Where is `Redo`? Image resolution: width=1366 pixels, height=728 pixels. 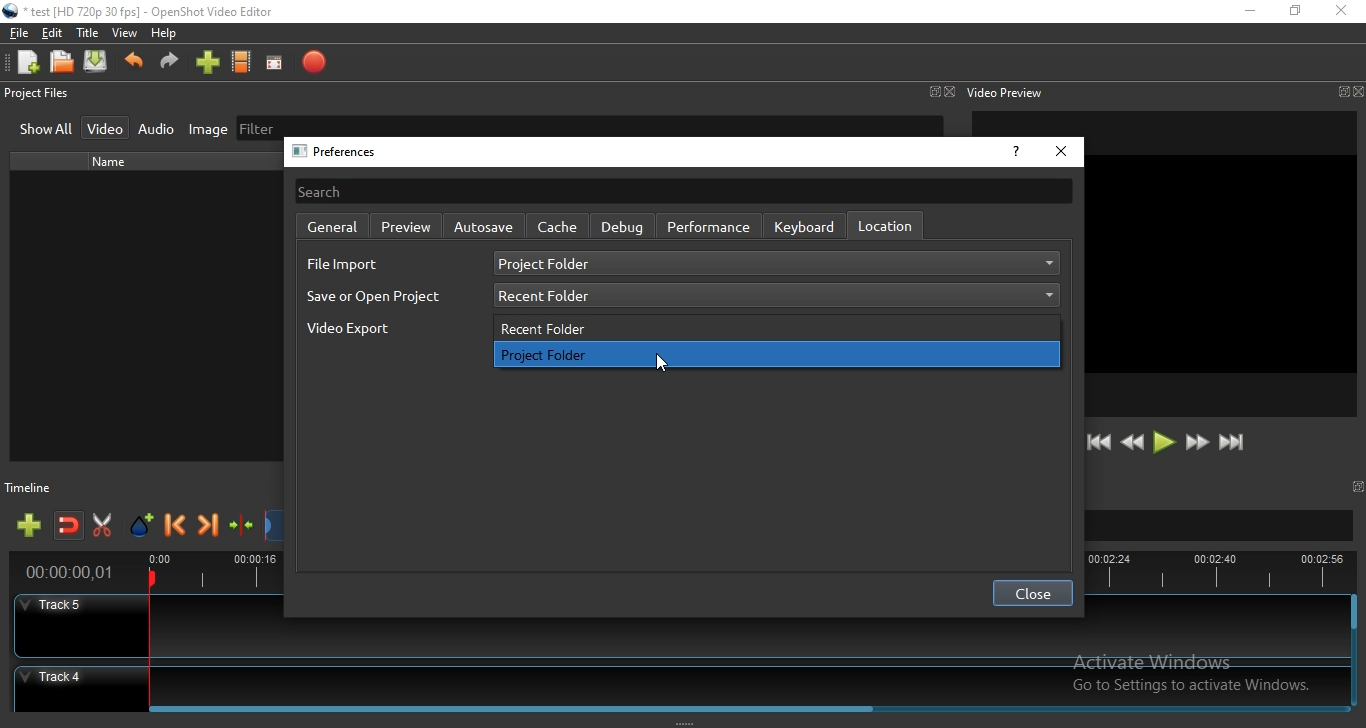
Redo is located at coordinates (170, 66).